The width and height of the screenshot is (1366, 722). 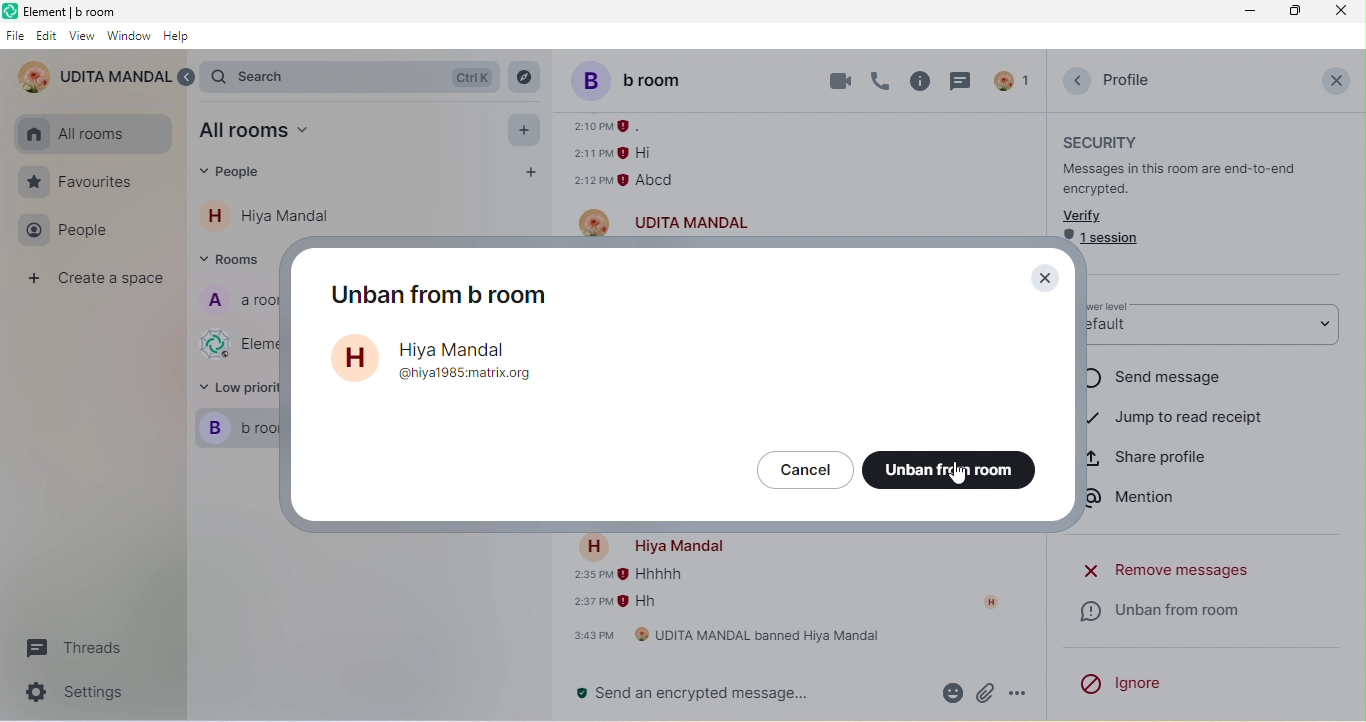 What do you see at coordinates (725, 639) in the screenshot?
I see `udita mandal banned hiya mandal` at bounding box center [725, 639].